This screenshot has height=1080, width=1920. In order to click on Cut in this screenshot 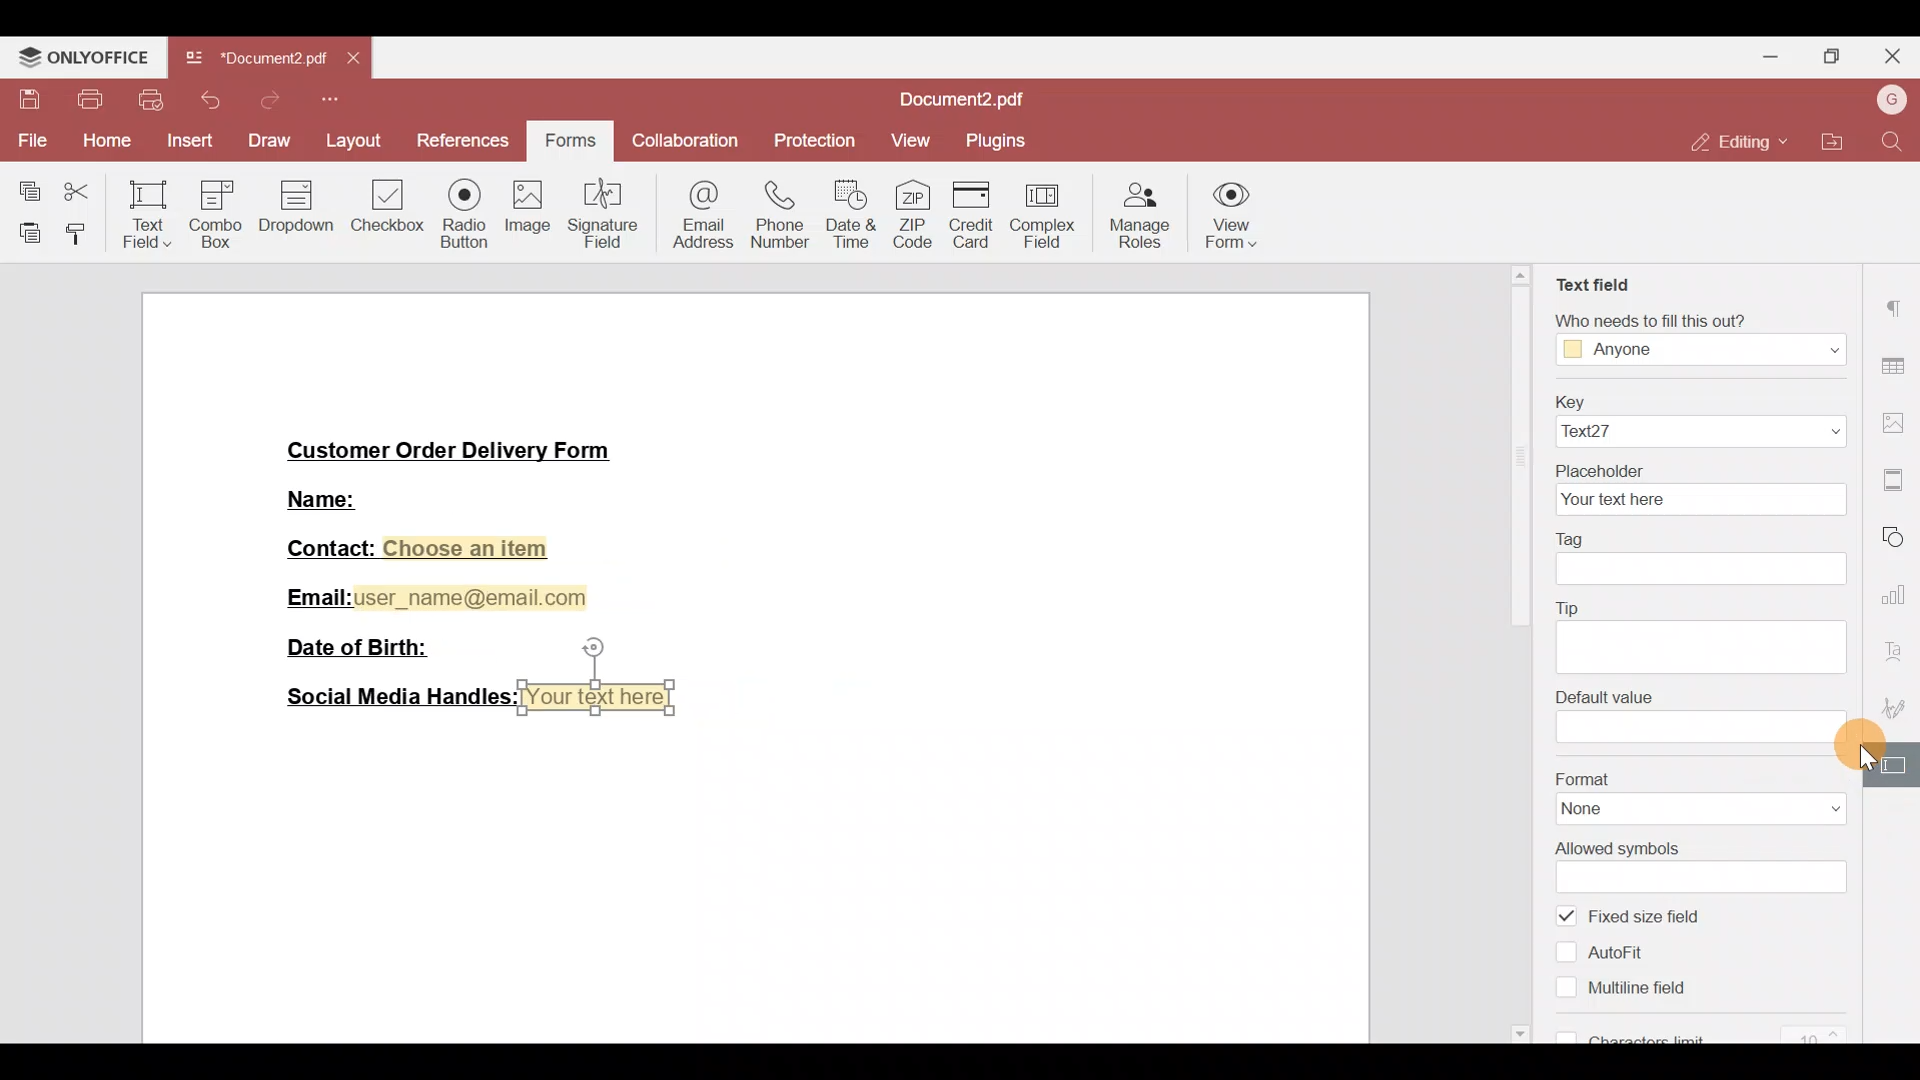, I will do `click(79, 193)`.